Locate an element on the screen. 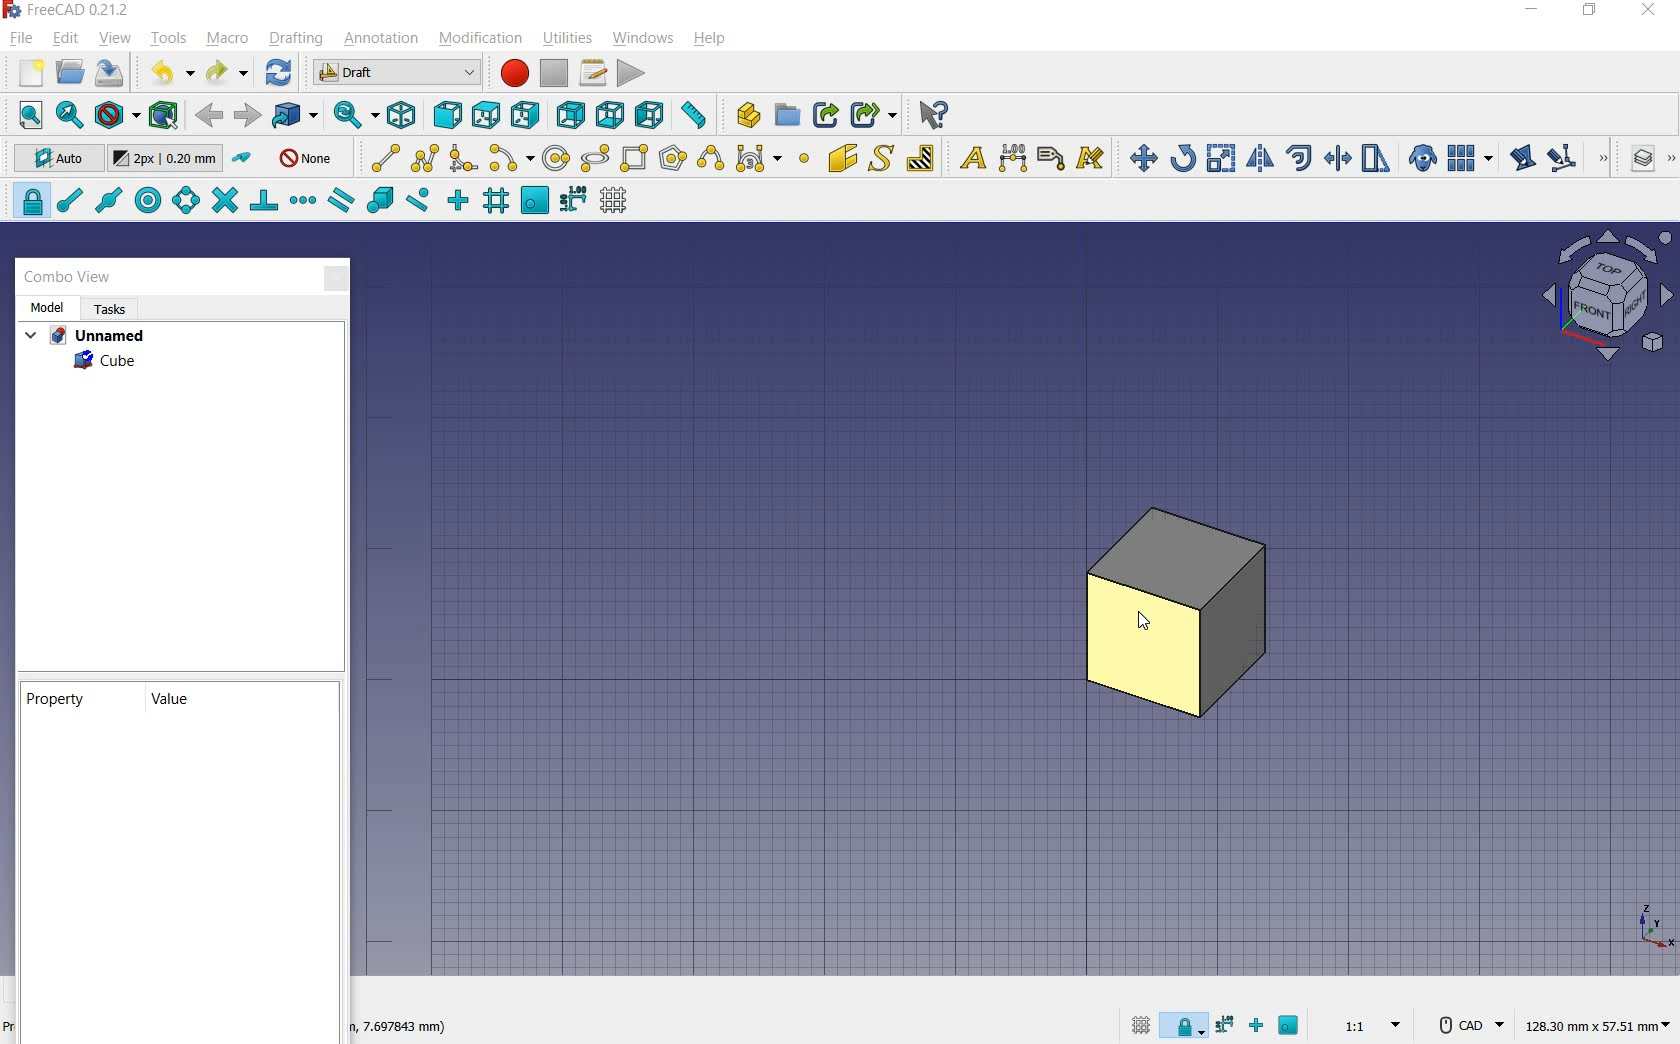 This screenshot has width=1680, height=1044. make sub link is located at coordinates (873, 115).